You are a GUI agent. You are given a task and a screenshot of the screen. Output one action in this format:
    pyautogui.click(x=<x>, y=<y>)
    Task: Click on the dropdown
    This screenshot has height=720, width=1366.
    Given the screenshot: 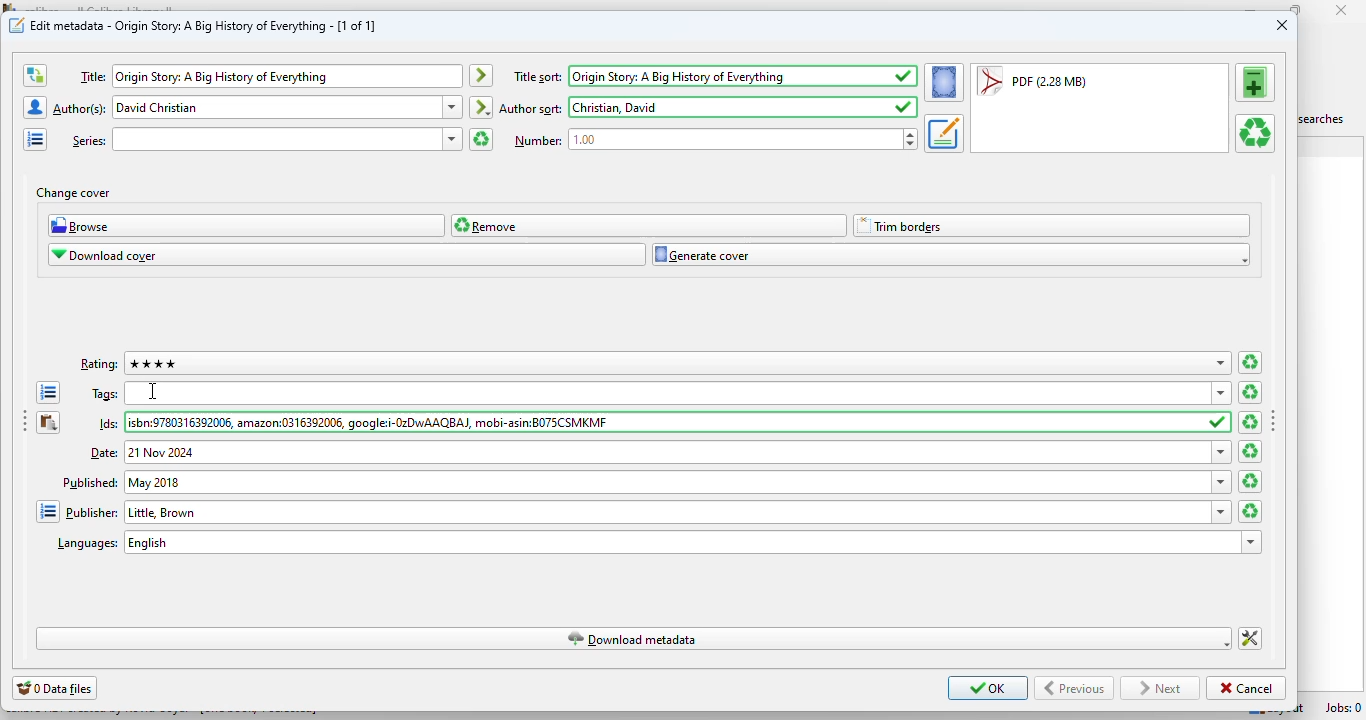 What is the action you would take?
    pyautogui.click(x=1252, y=543)
    